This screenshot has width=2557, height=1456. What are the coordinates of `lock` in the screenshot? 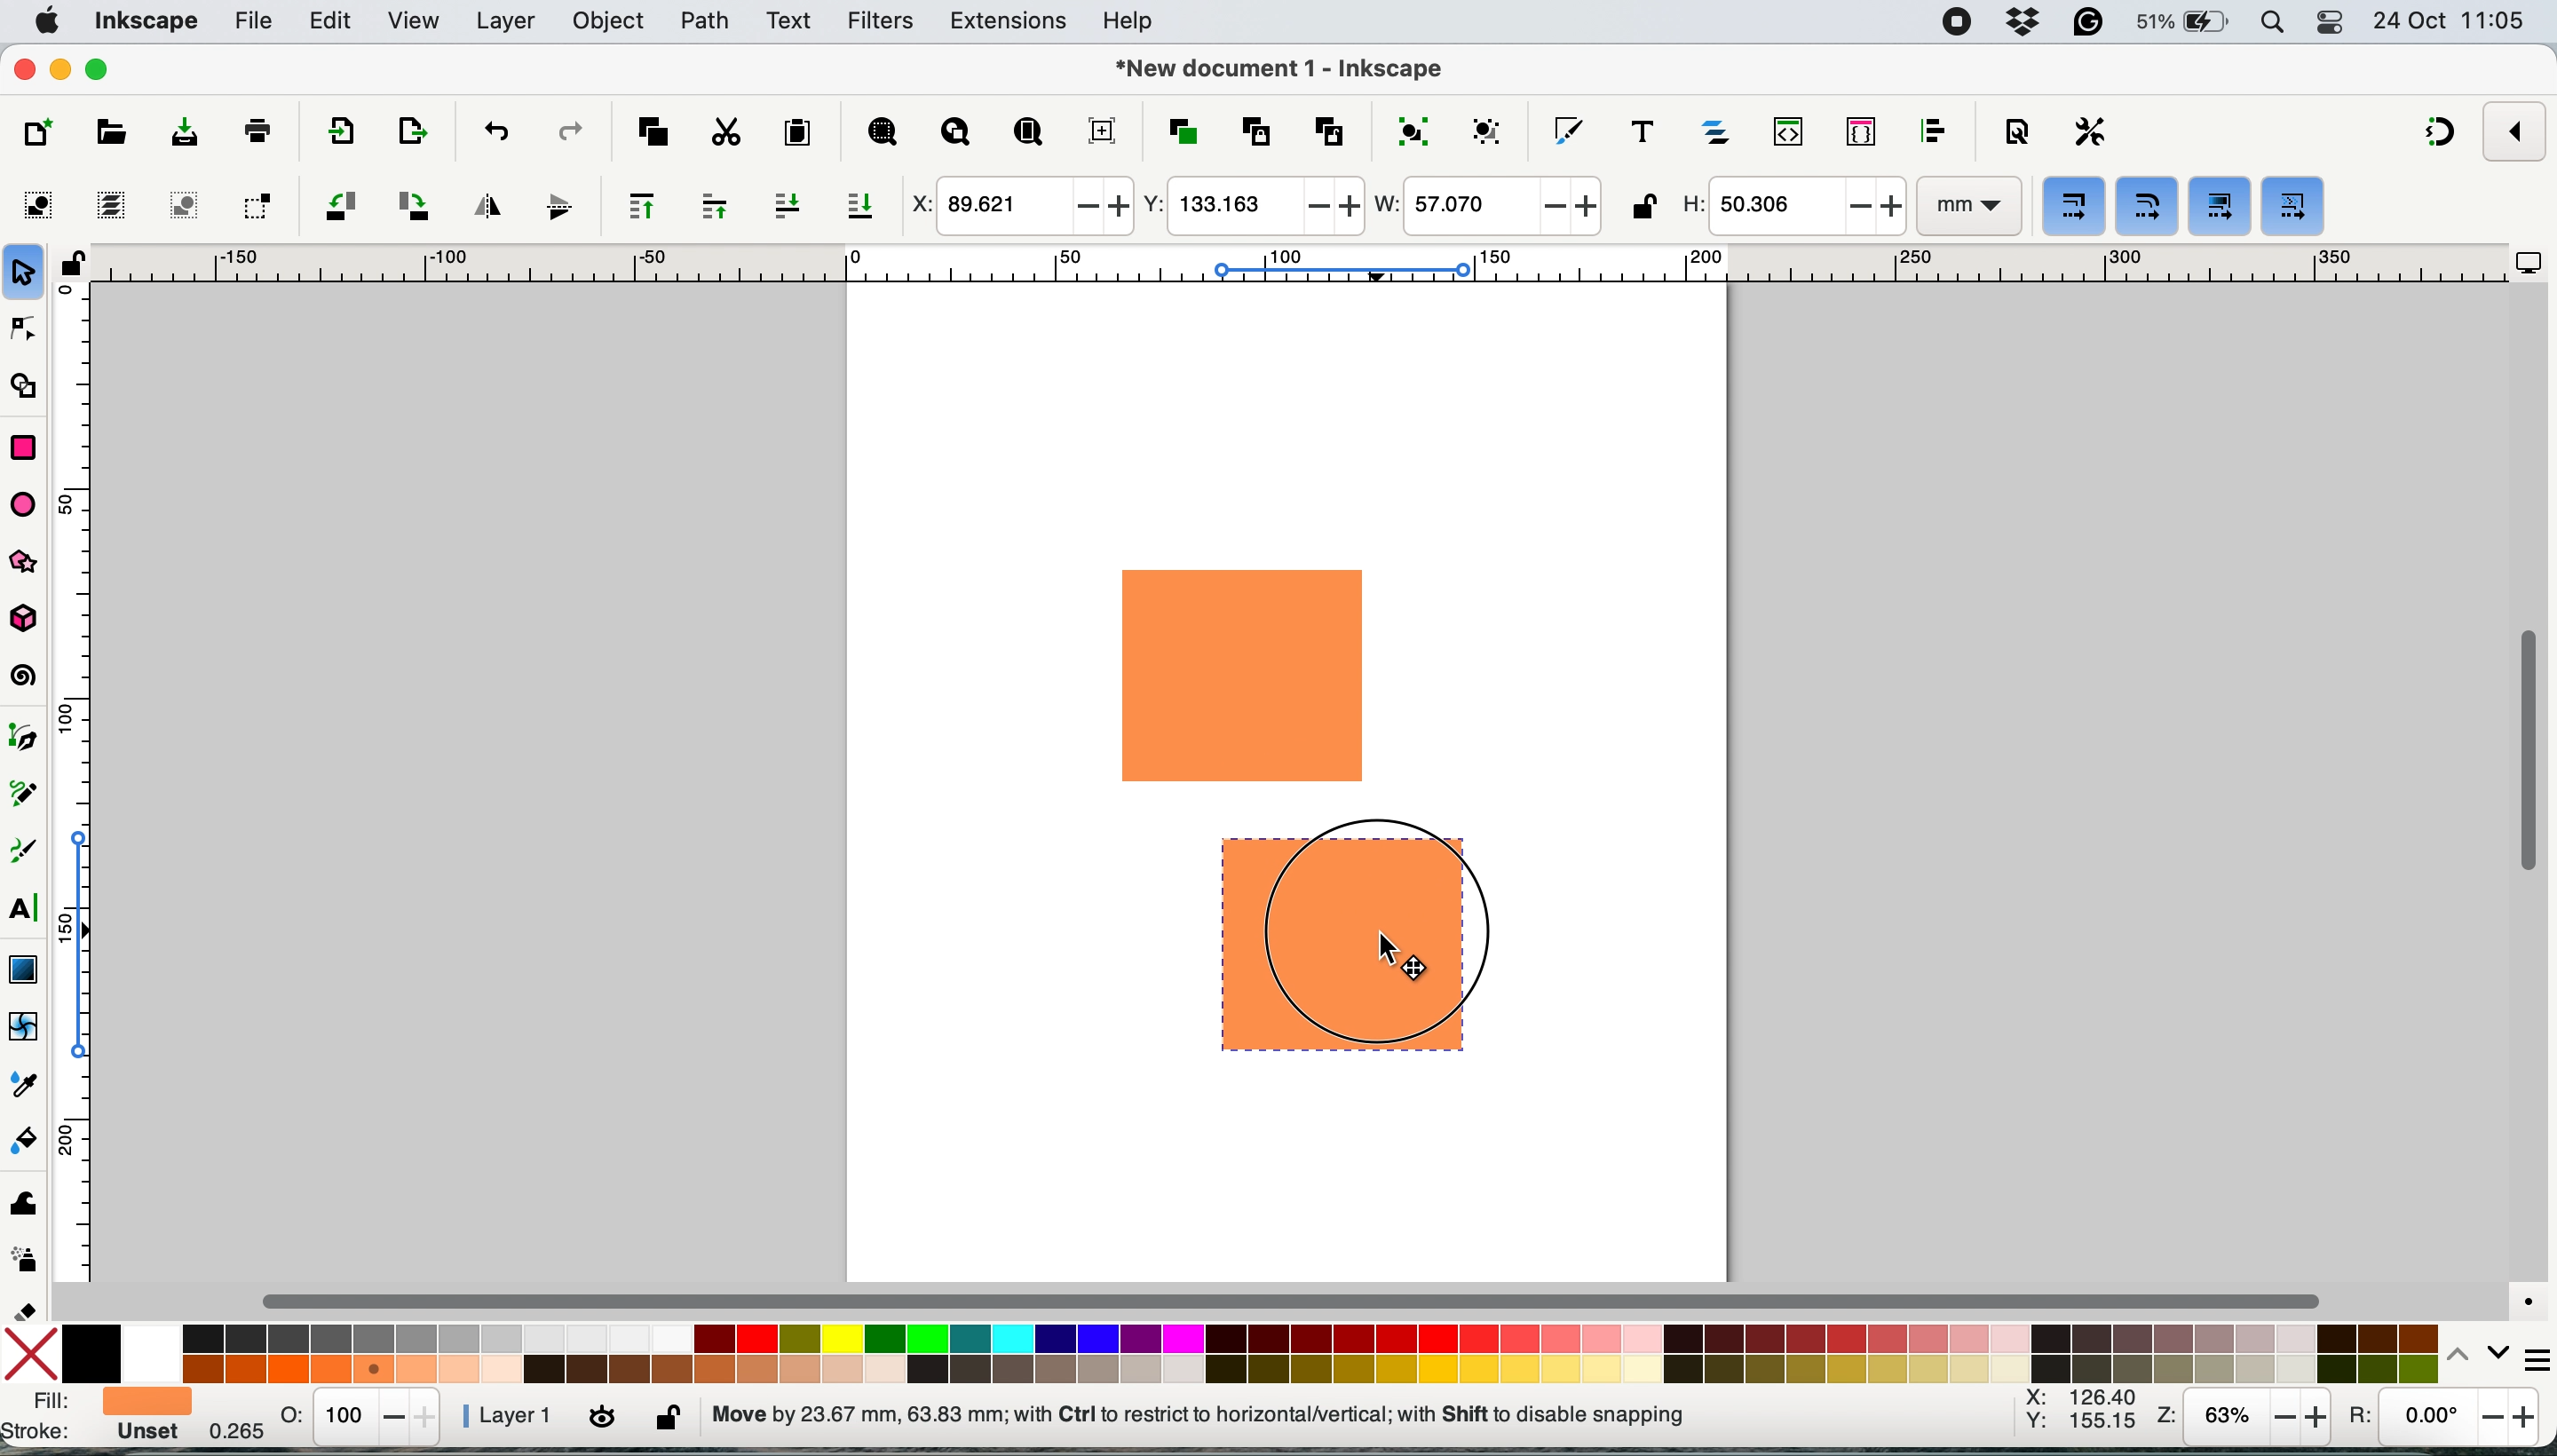 It's located at (72, 271).